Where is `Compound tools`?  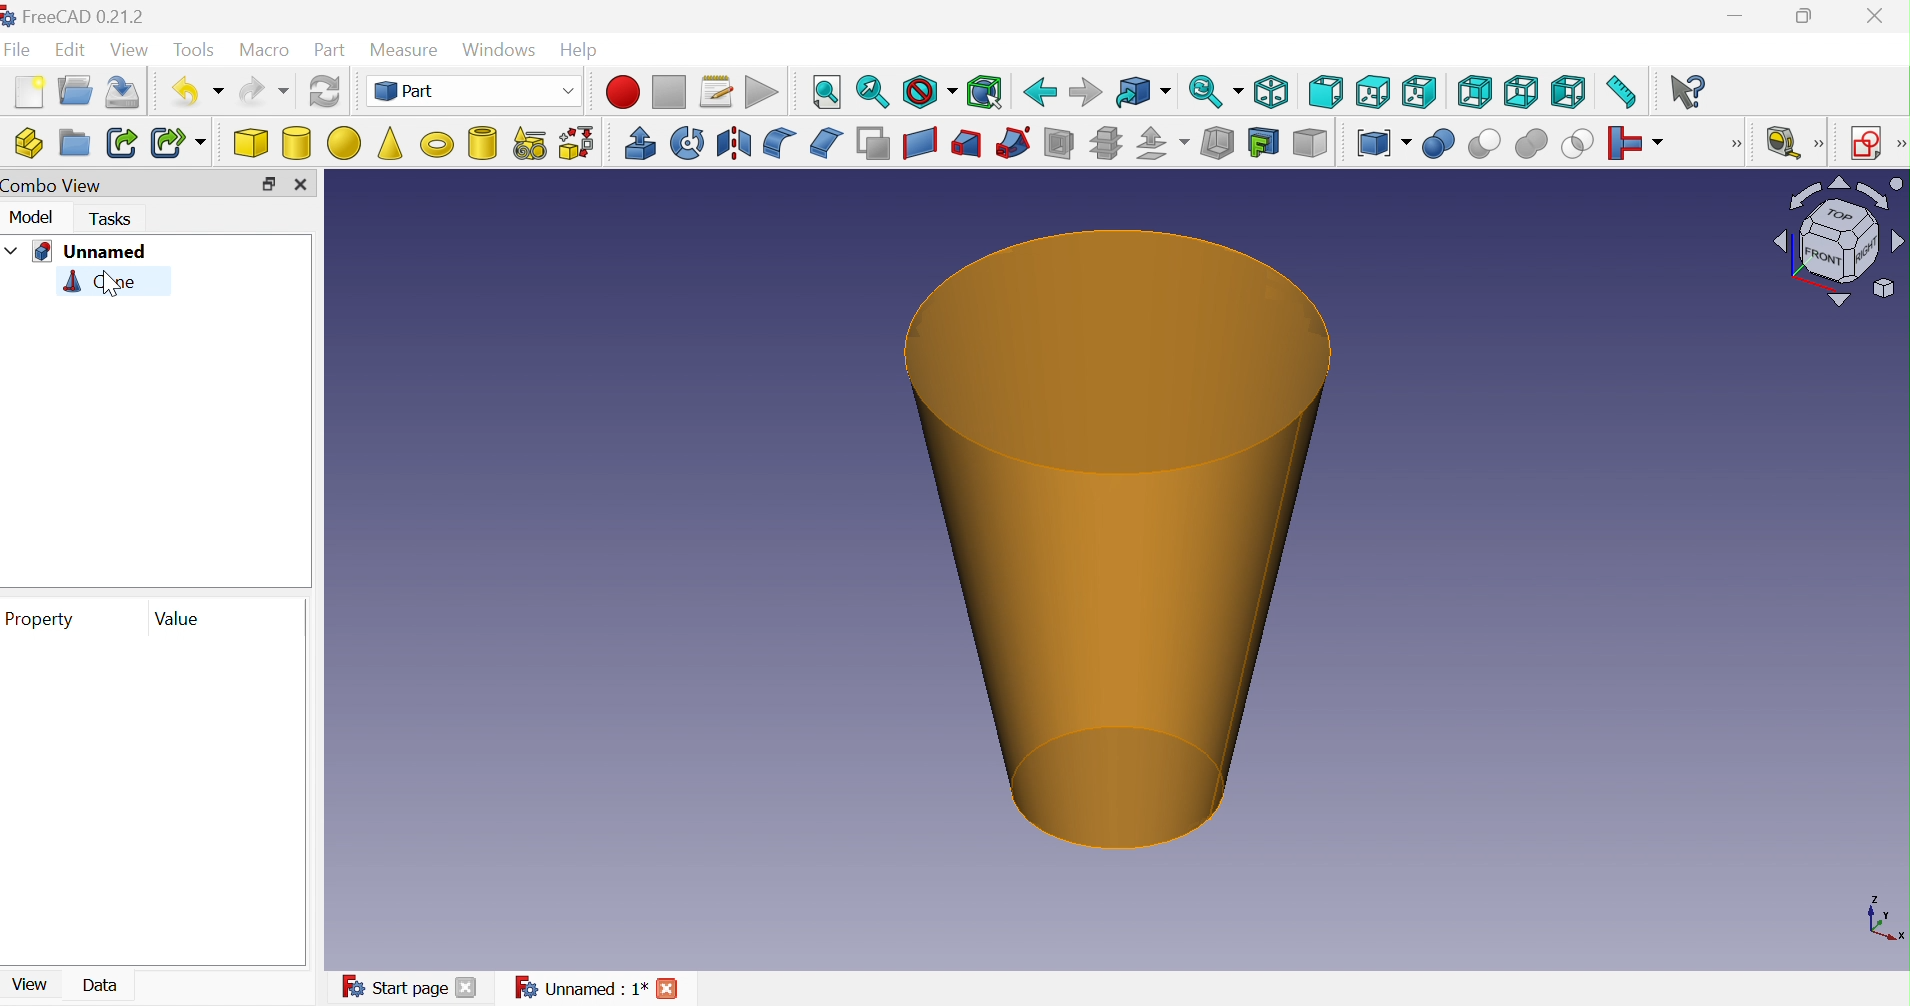 Compound tools is located at coordinates (1383, 145).